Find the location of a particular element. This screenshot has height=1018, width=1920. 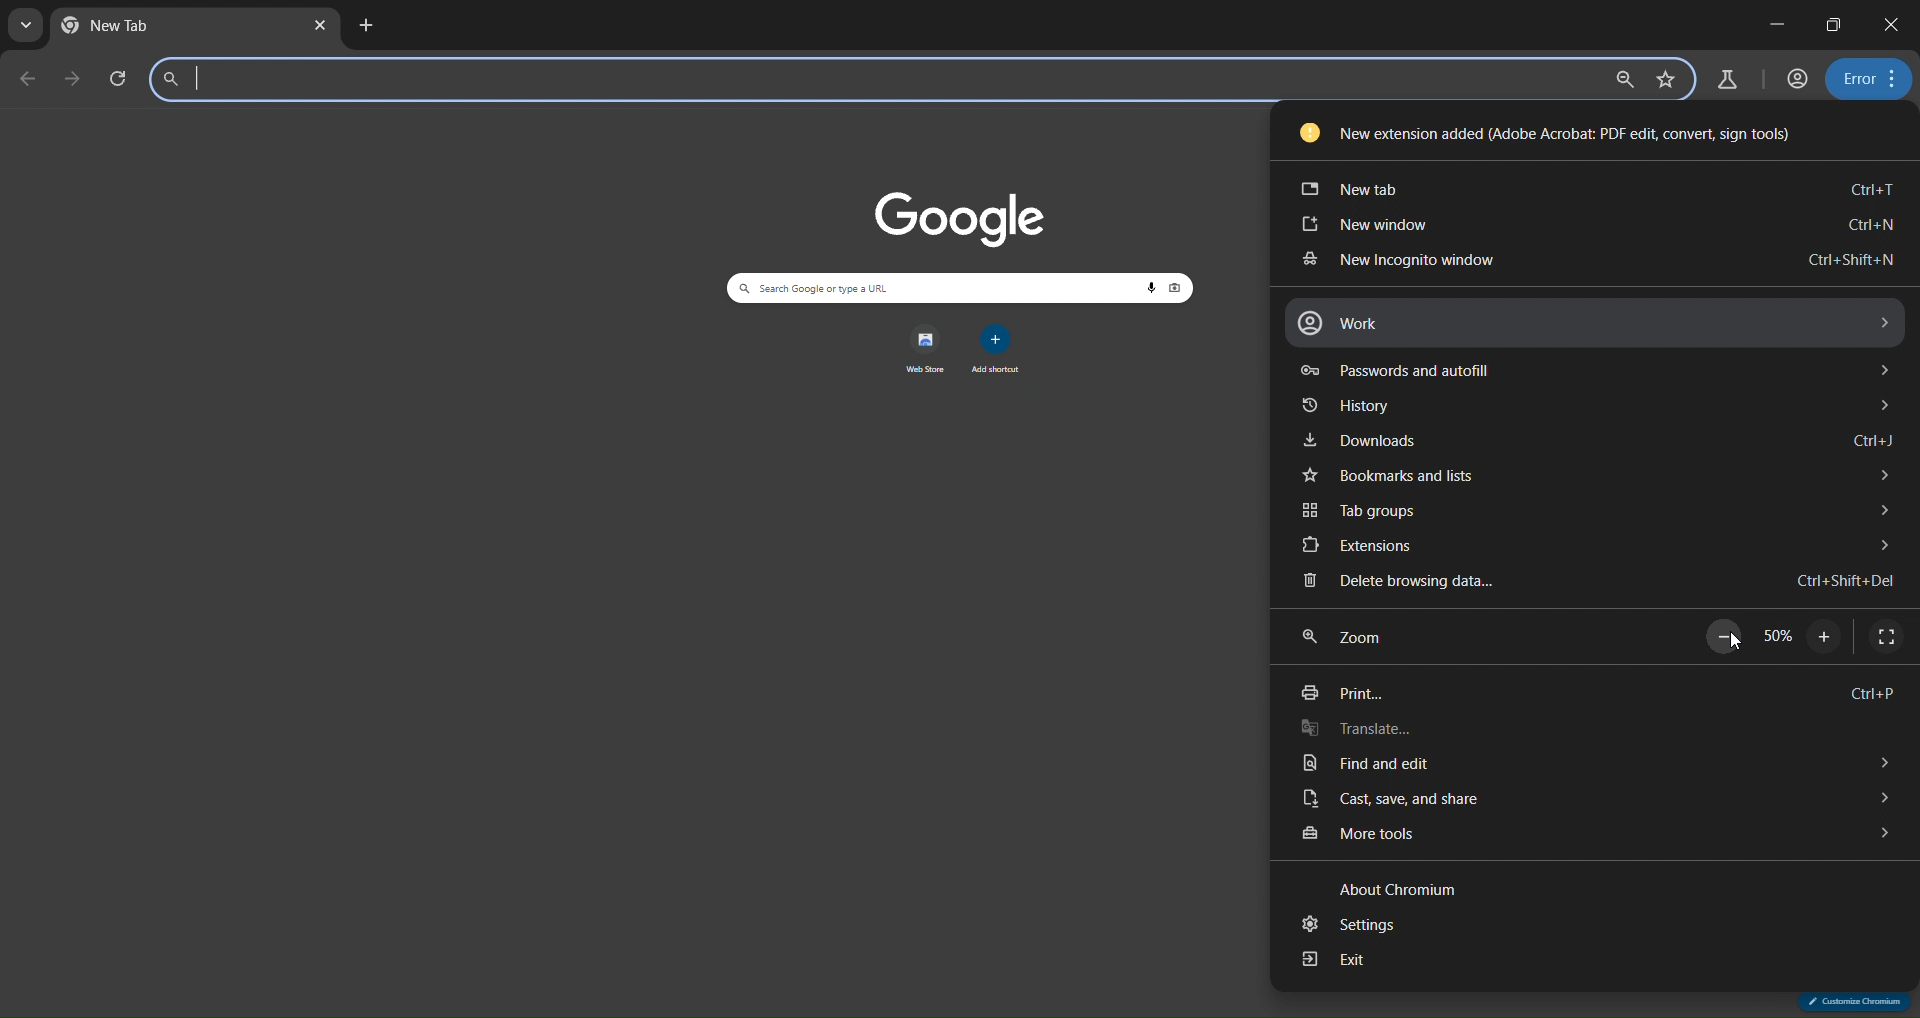

zoom is located at coordinates (1346, 638).